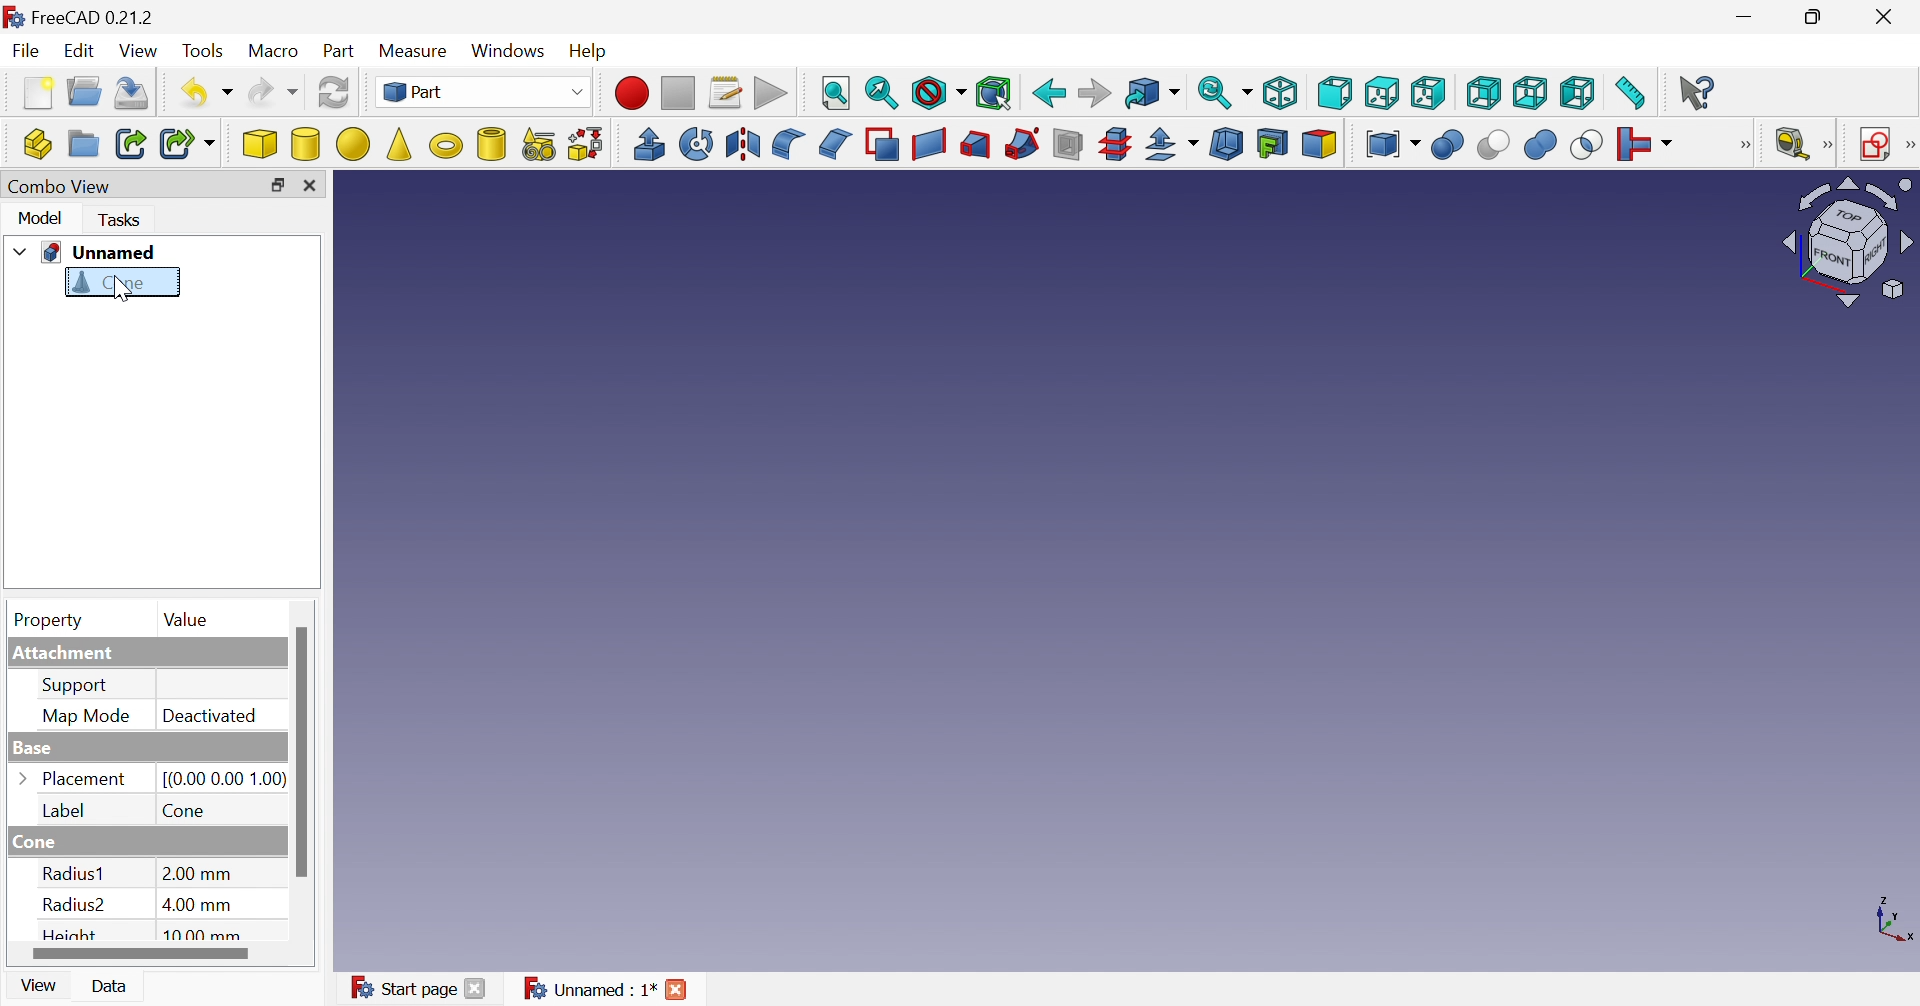 The height and width of the screenshot is (1006, 1920). I want to click on View, so click(38, 989).